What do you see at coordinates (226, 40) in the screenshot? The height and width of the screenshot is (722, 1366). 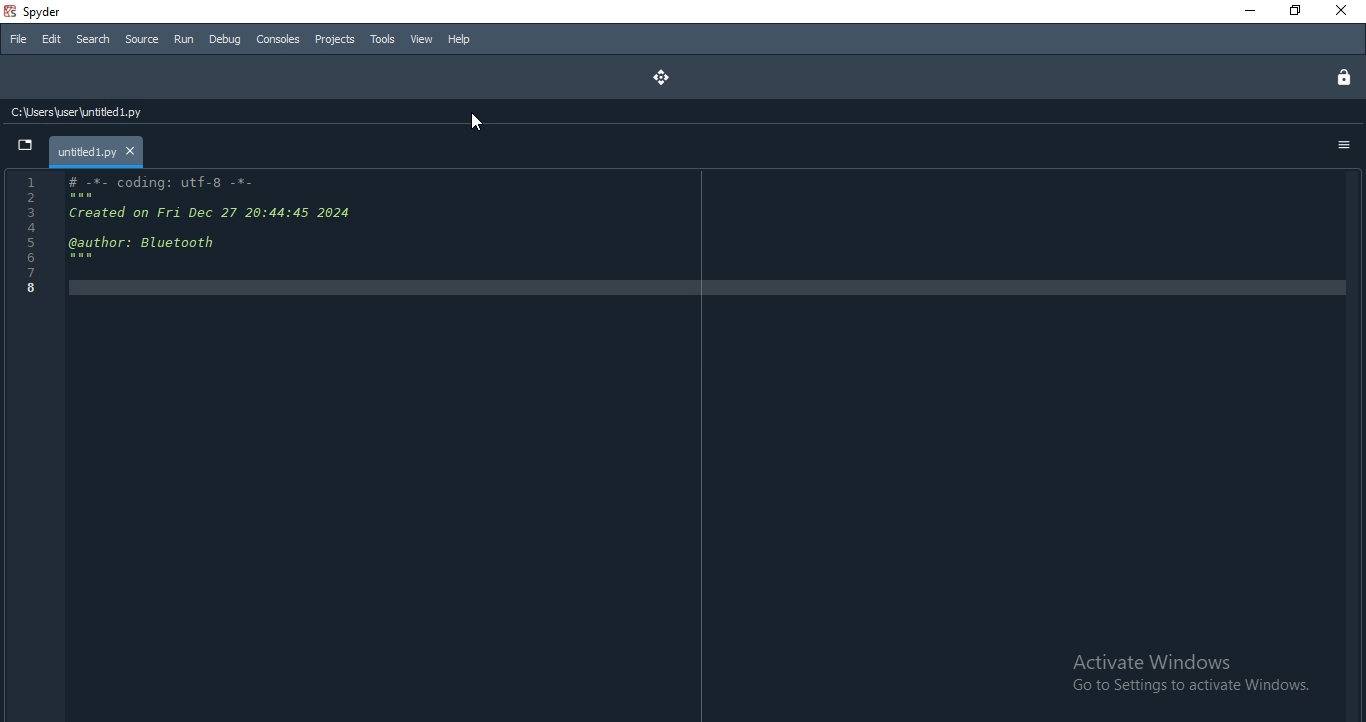 I see `Debug` at bounding box center [226, 40].